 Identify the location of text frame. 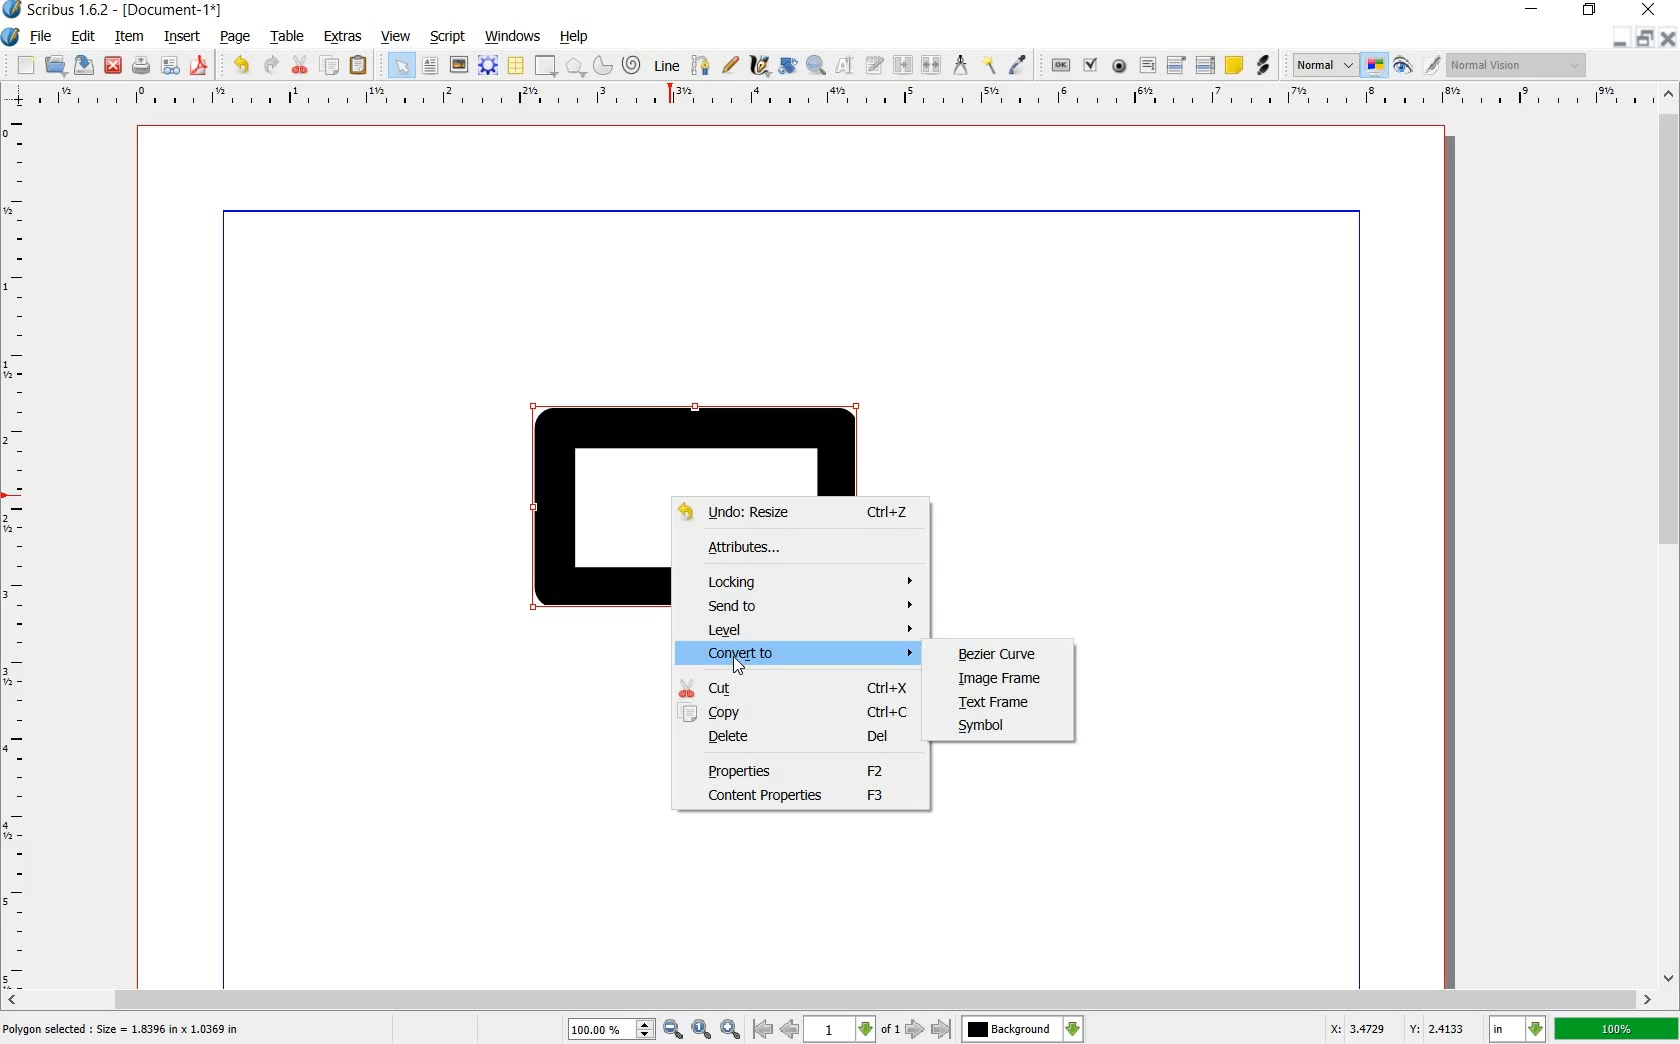
(429, 66).